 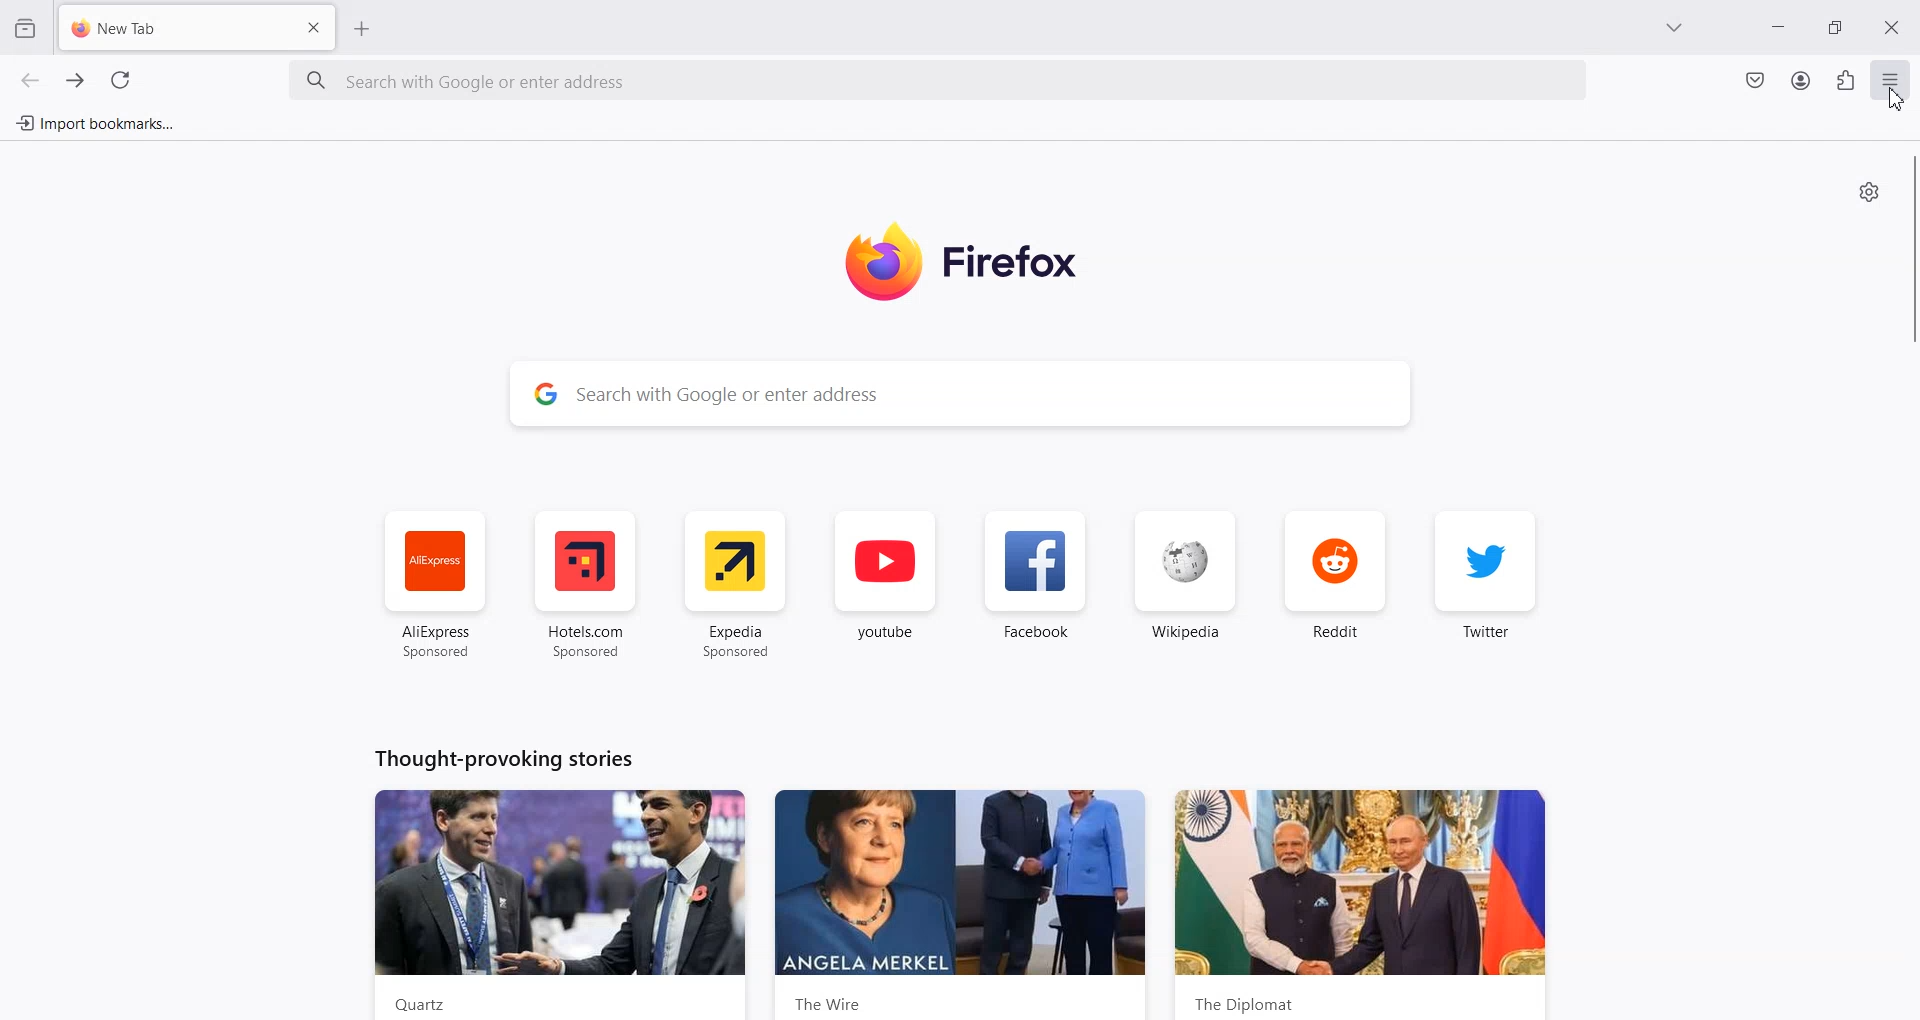 What do you see at coordinates (1908, 580) in the screenshot?
I see `Vertical scroll bar` at bounding box center [1908, 580].